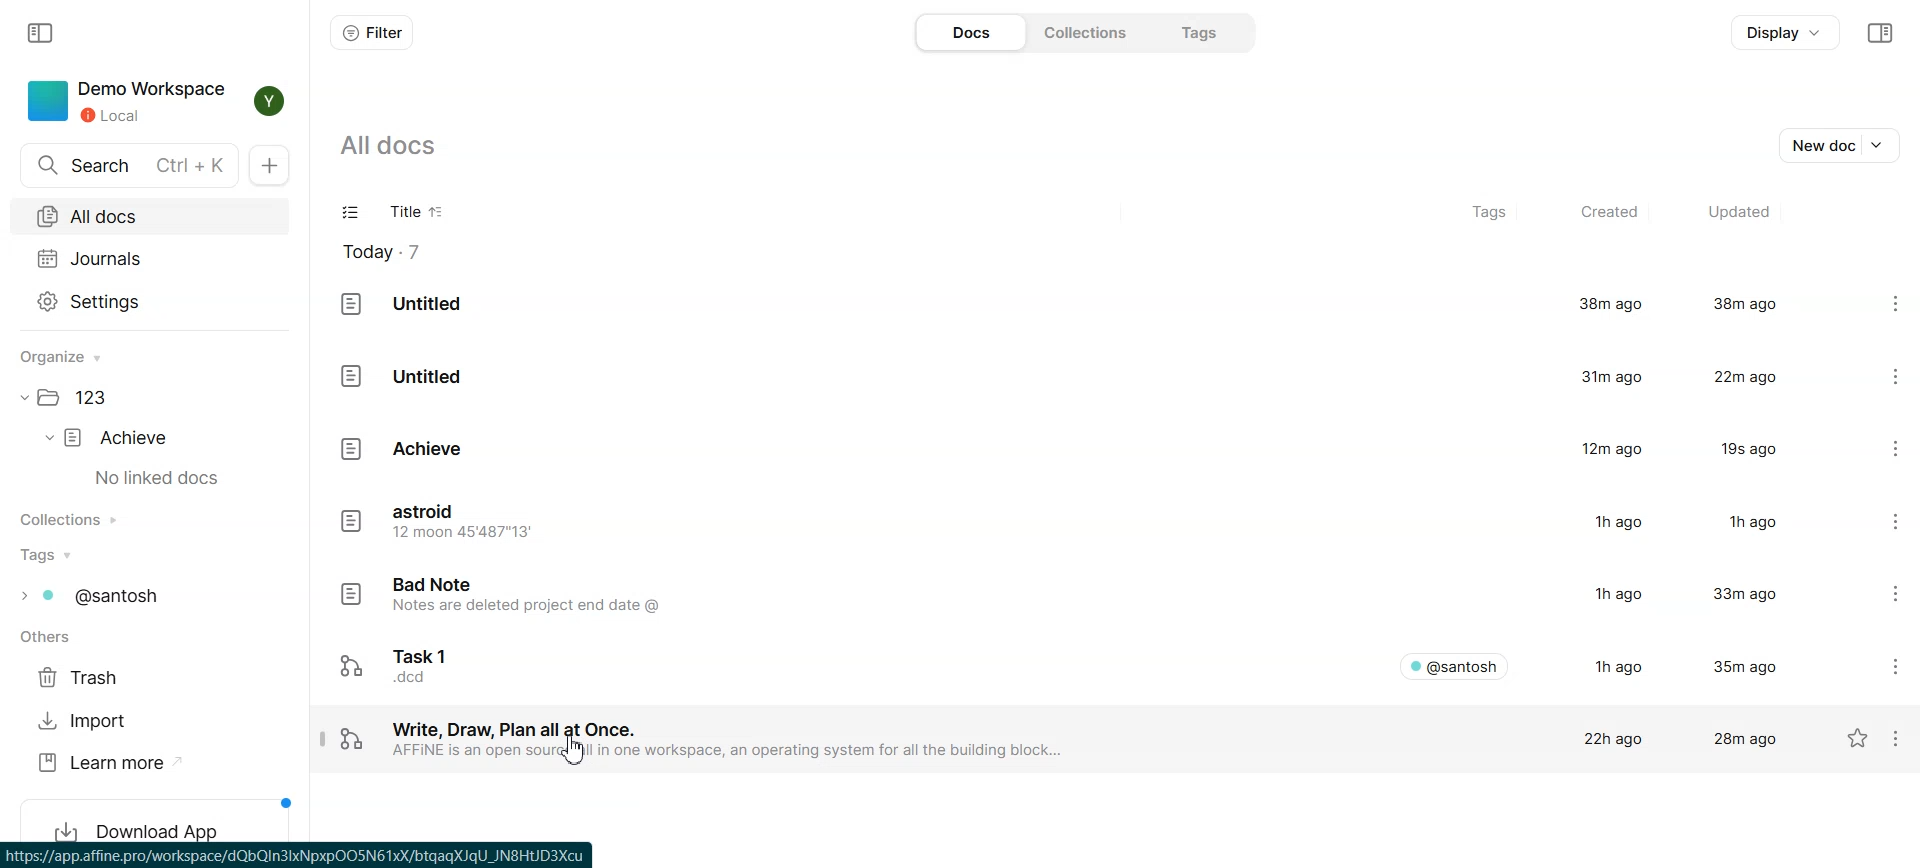  What do you see at coordinates (50, 555) in the screenshot?
I see `Tags` at bounding box center [50, 555].